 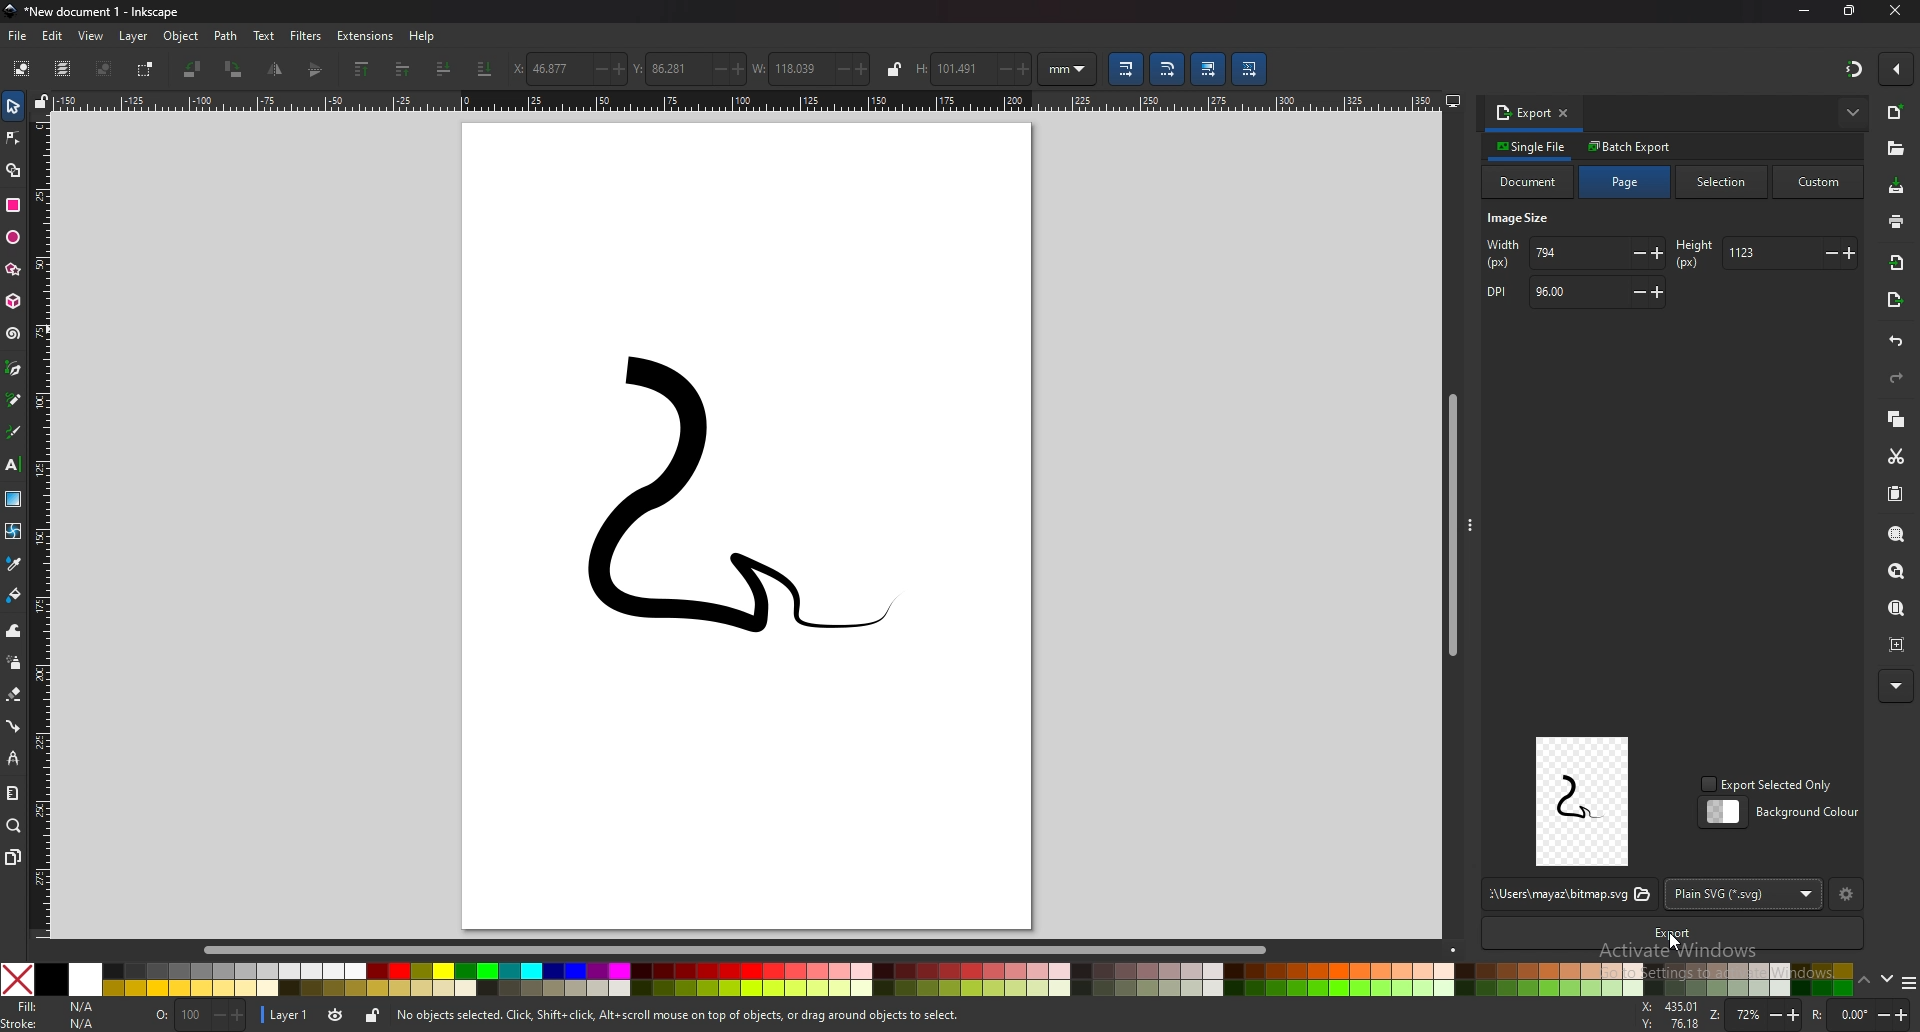 What do you see at coordinates (13, 662) in the screenshot?
I see `spray` at bounding box center [13, 662].